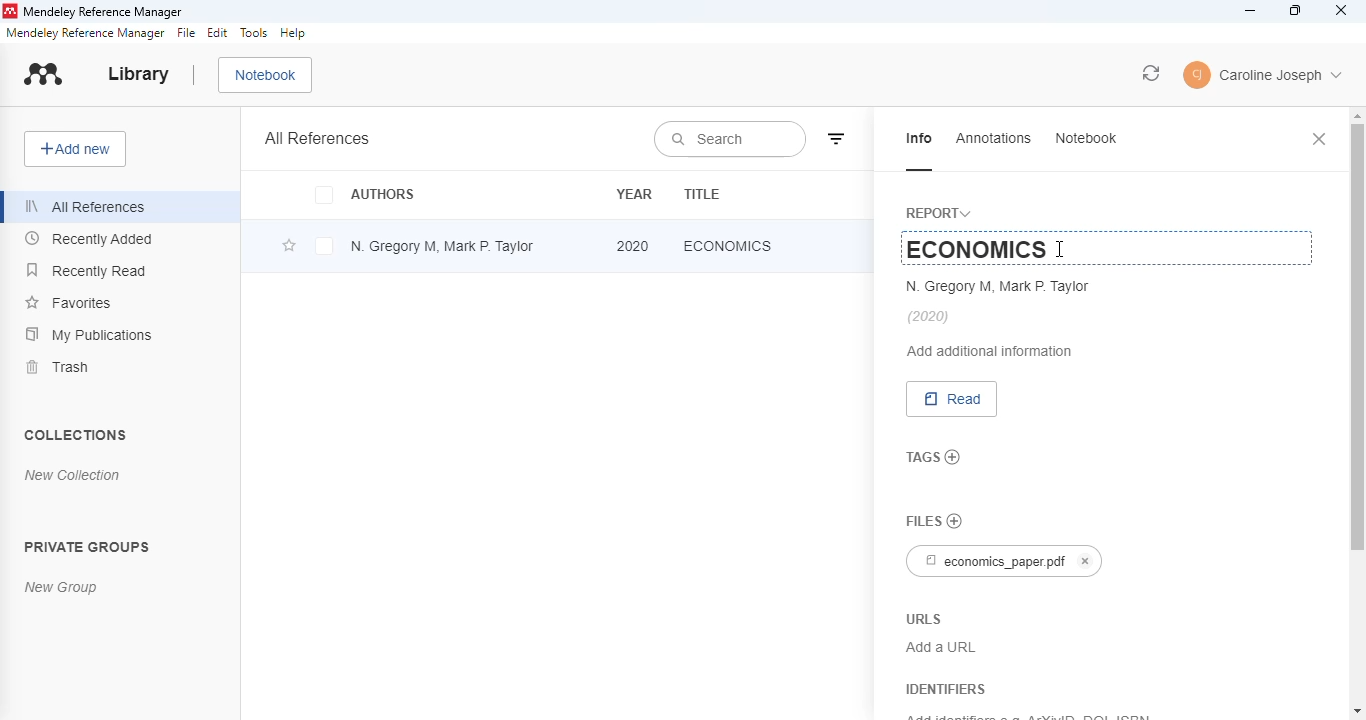 The height and width of the screenshot is (720, 1366). Describe the element at coordinates (920, 140) in the screenshot. I see `info` at that location.